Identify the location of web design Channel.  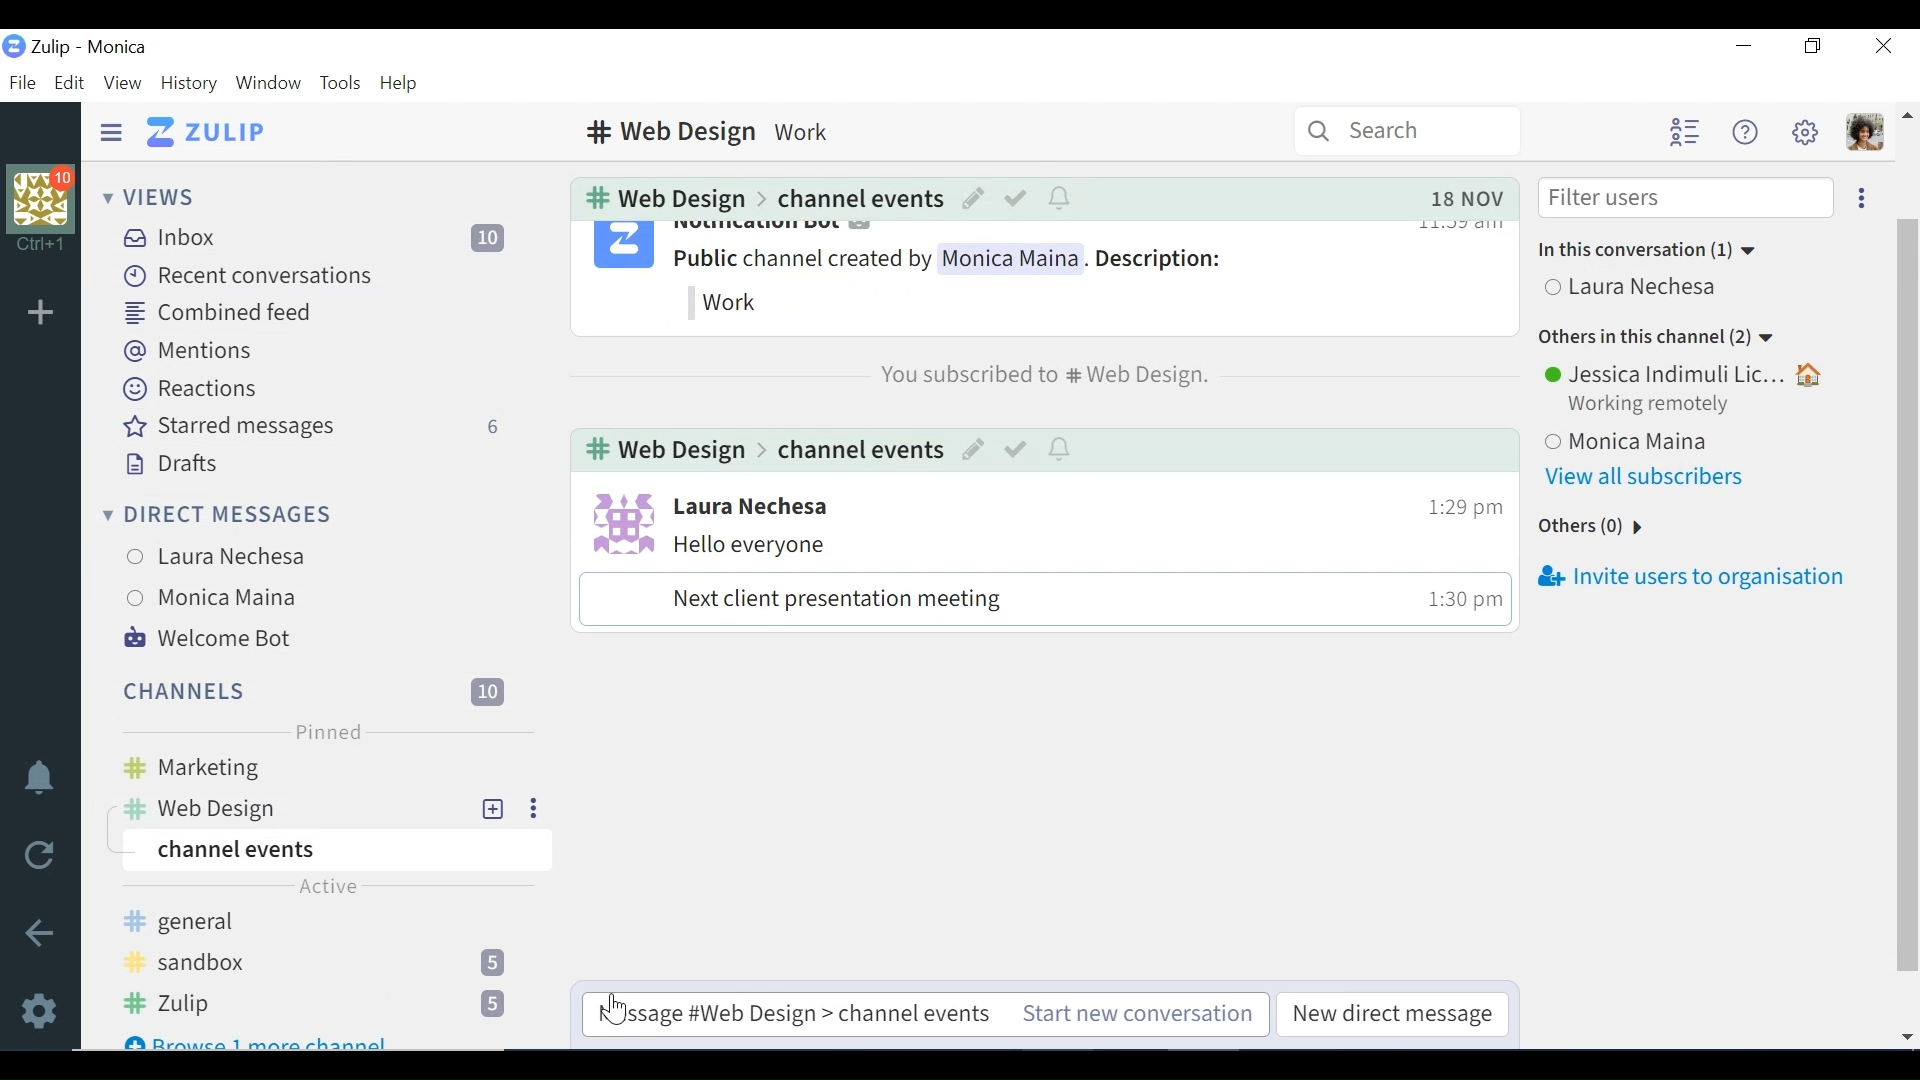
(291, 808).